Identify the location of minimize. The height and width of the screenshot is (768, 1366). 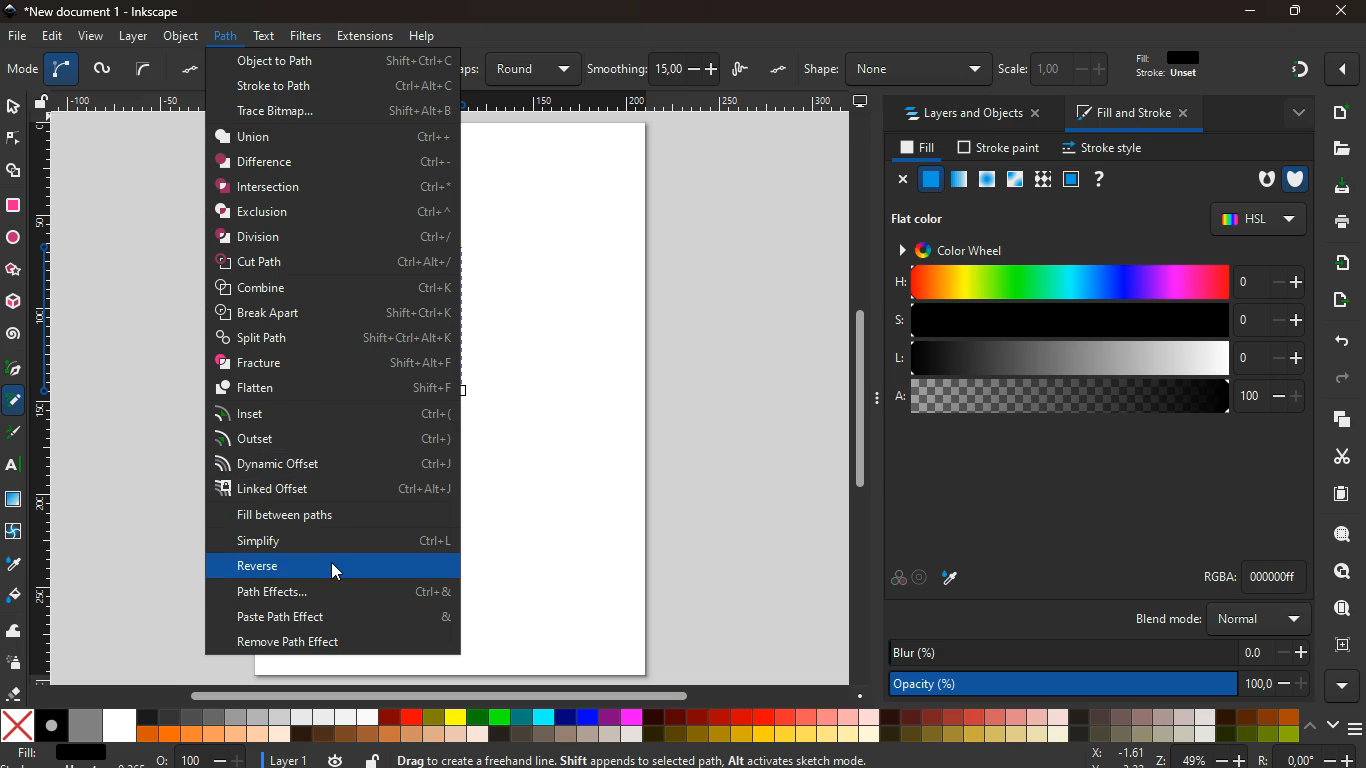
(1252, 12).